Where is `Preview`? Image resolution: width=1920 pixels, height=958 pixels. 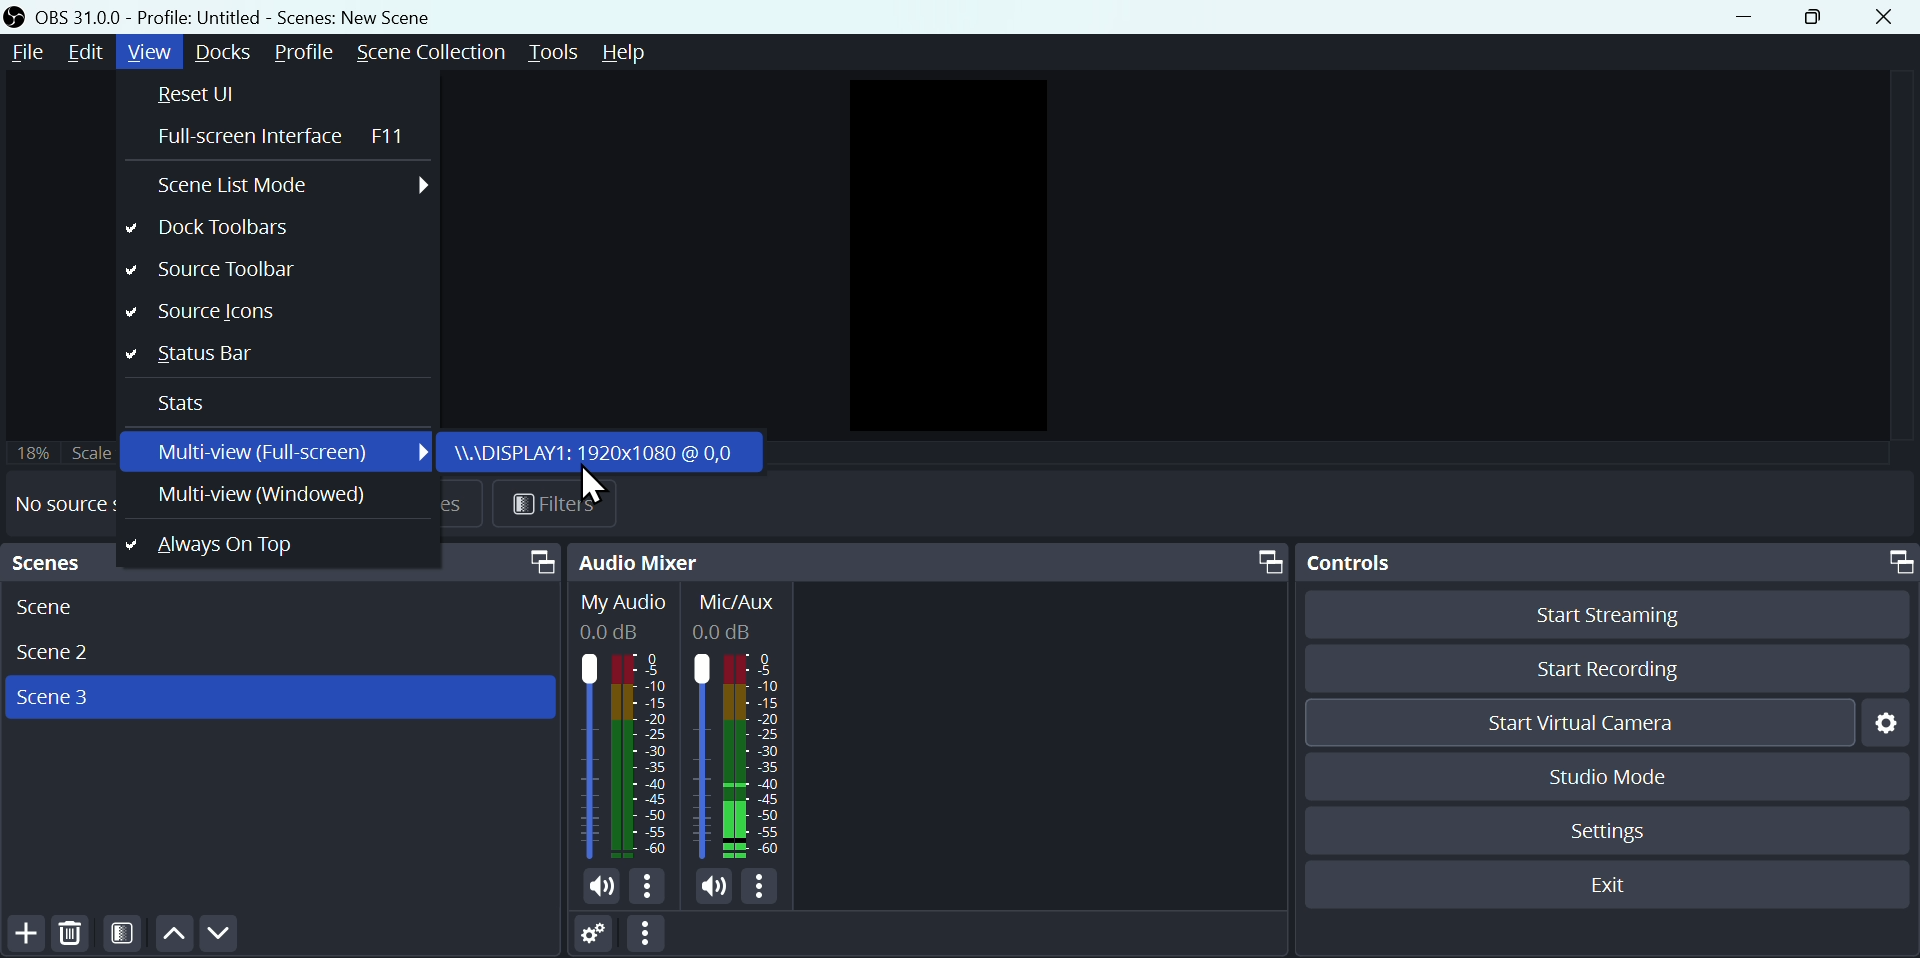
Preview is located at coordinates (945, 257).